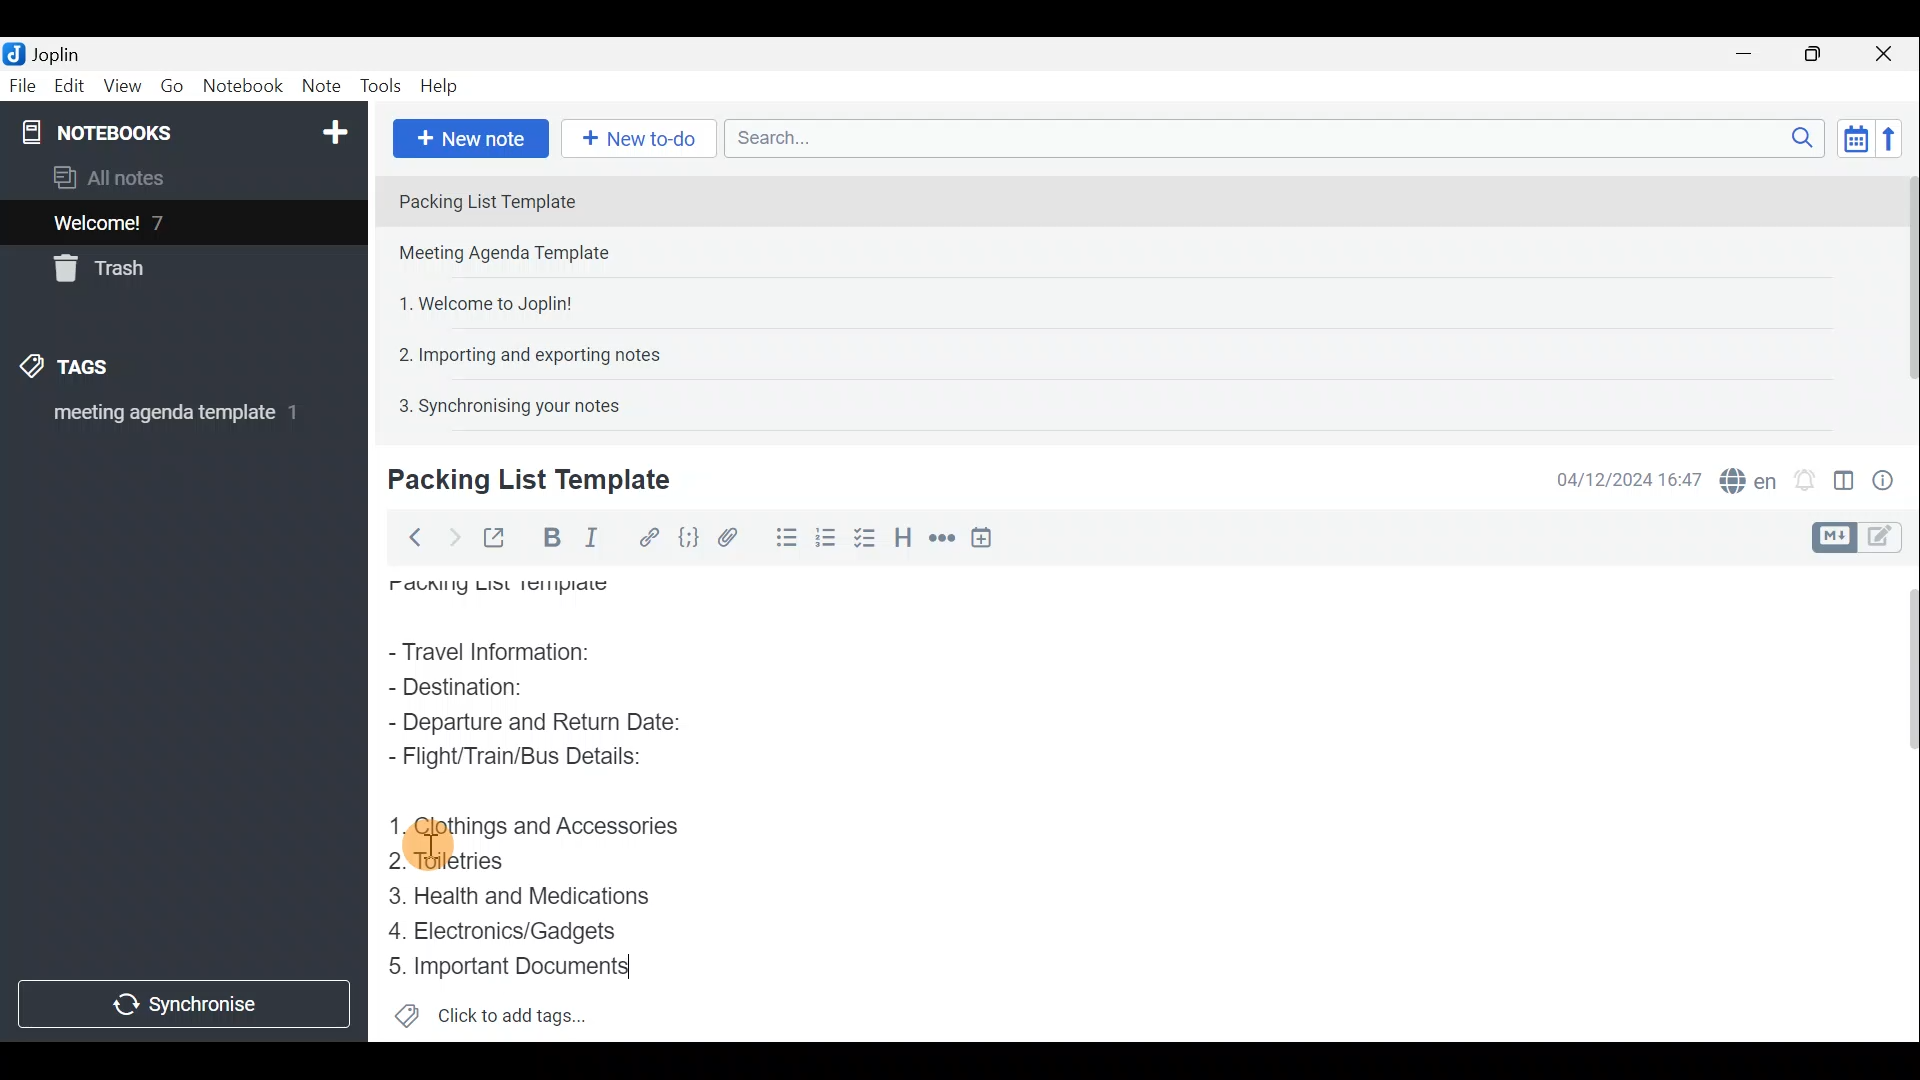 The image size is (1920, 1080). What do you see at coordinates (383, 87) in the screenshot?
I see `Tools` at bounding box center [383, 87].